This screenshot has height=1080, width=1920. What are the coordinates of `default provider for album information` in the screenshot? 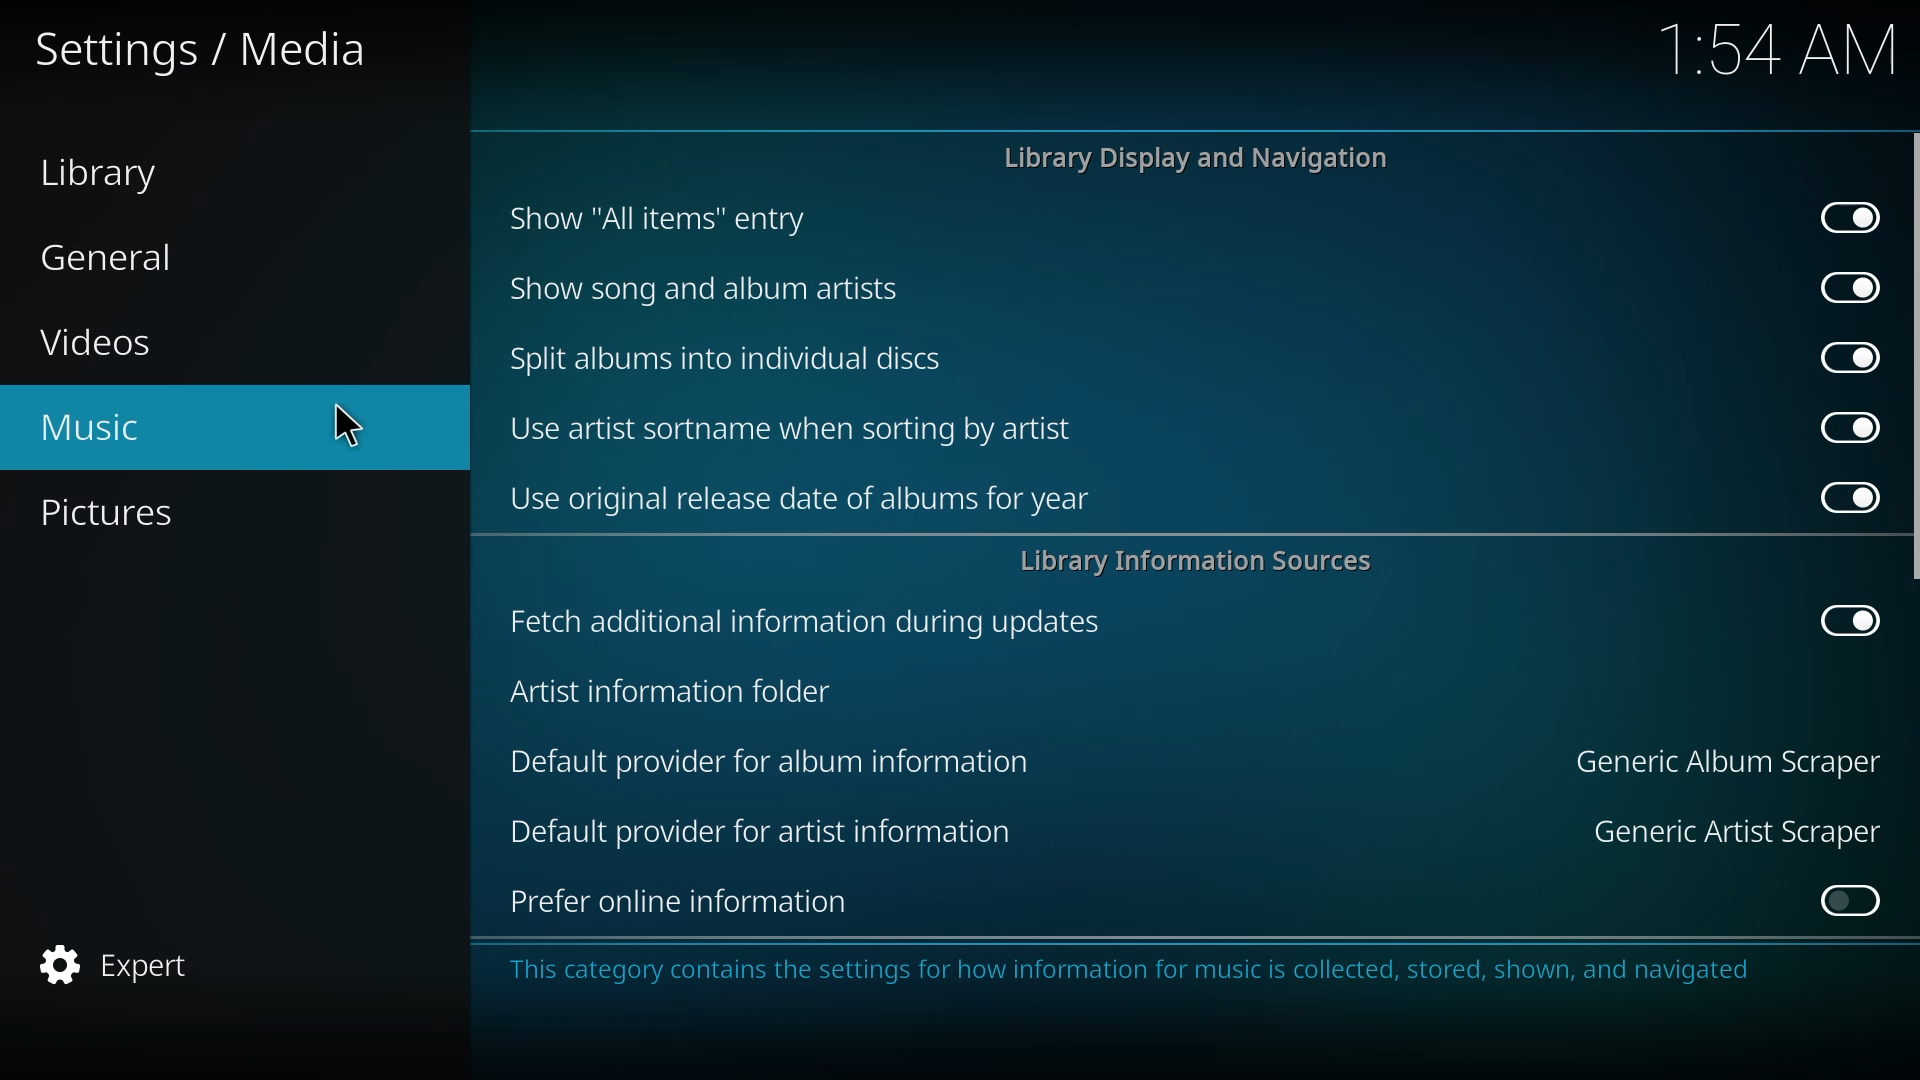 It's located at (772, 764).